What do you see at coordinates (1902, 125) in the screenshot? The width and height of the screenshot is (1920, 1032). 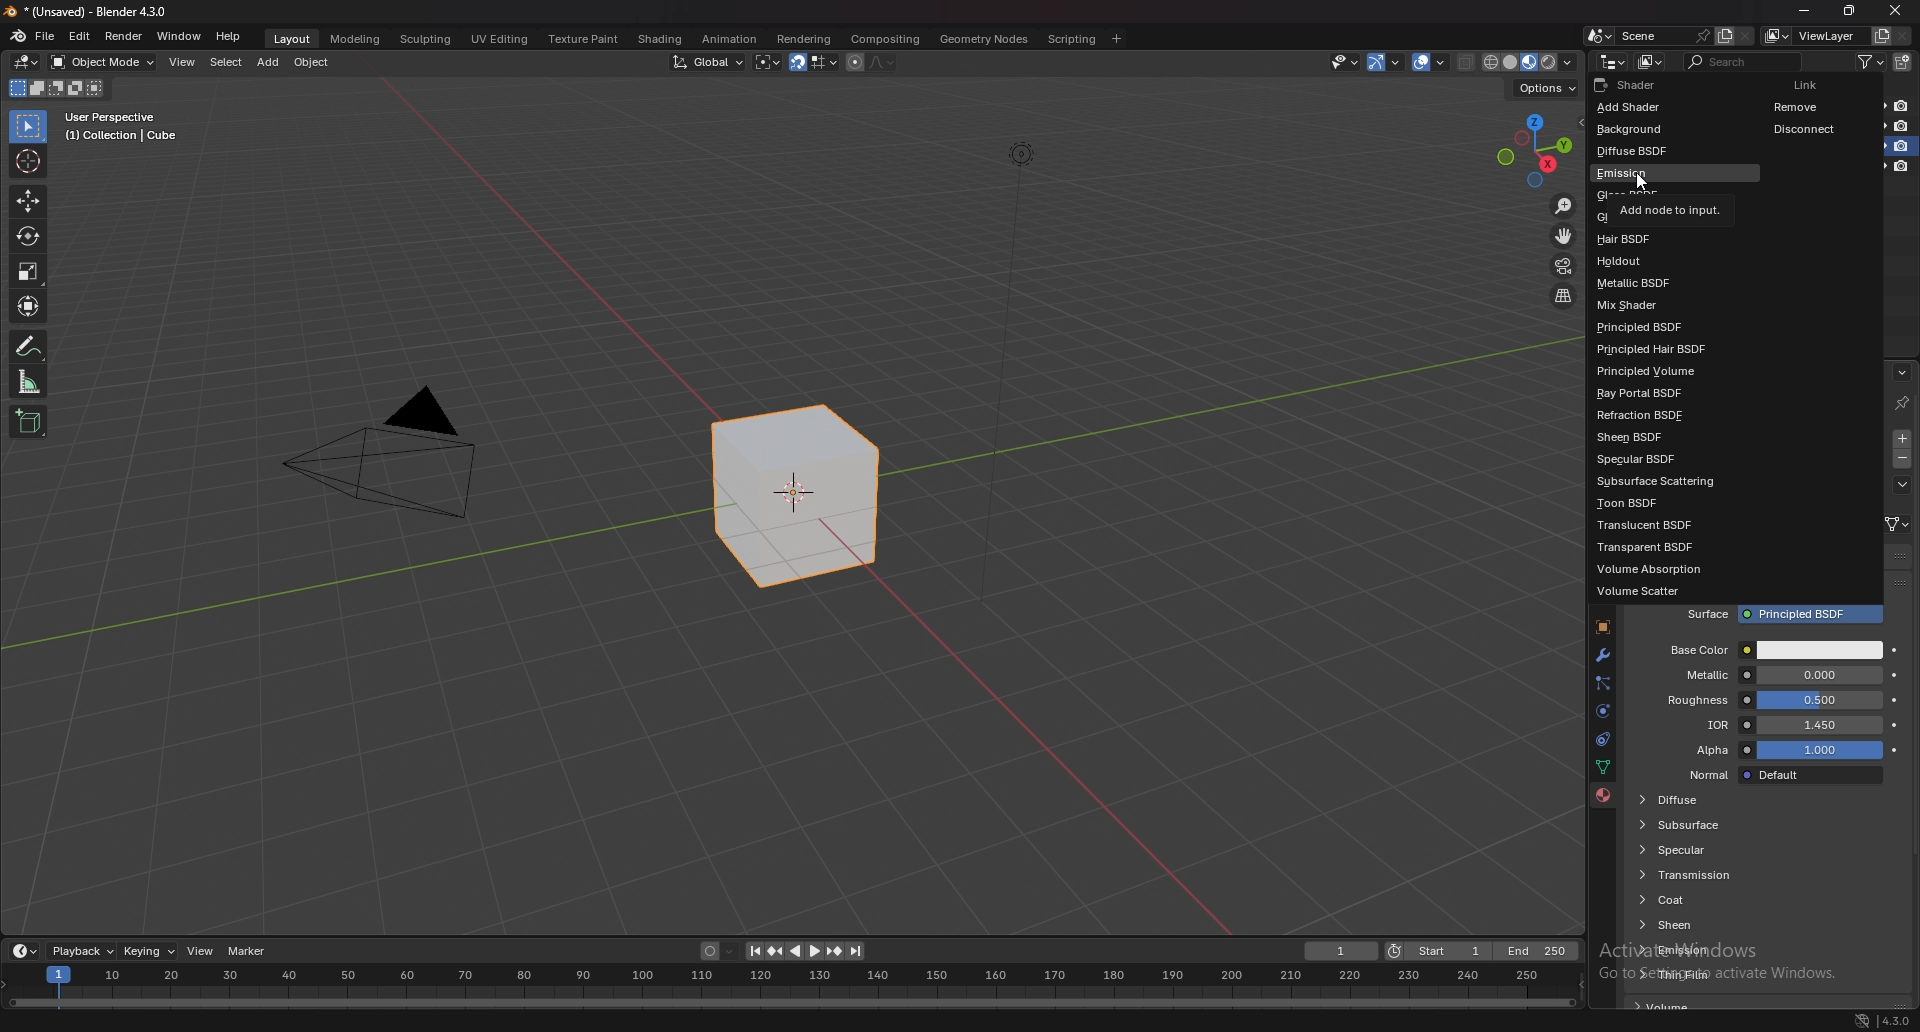 I see `disable in renders` at bounding box center [1902, 125].